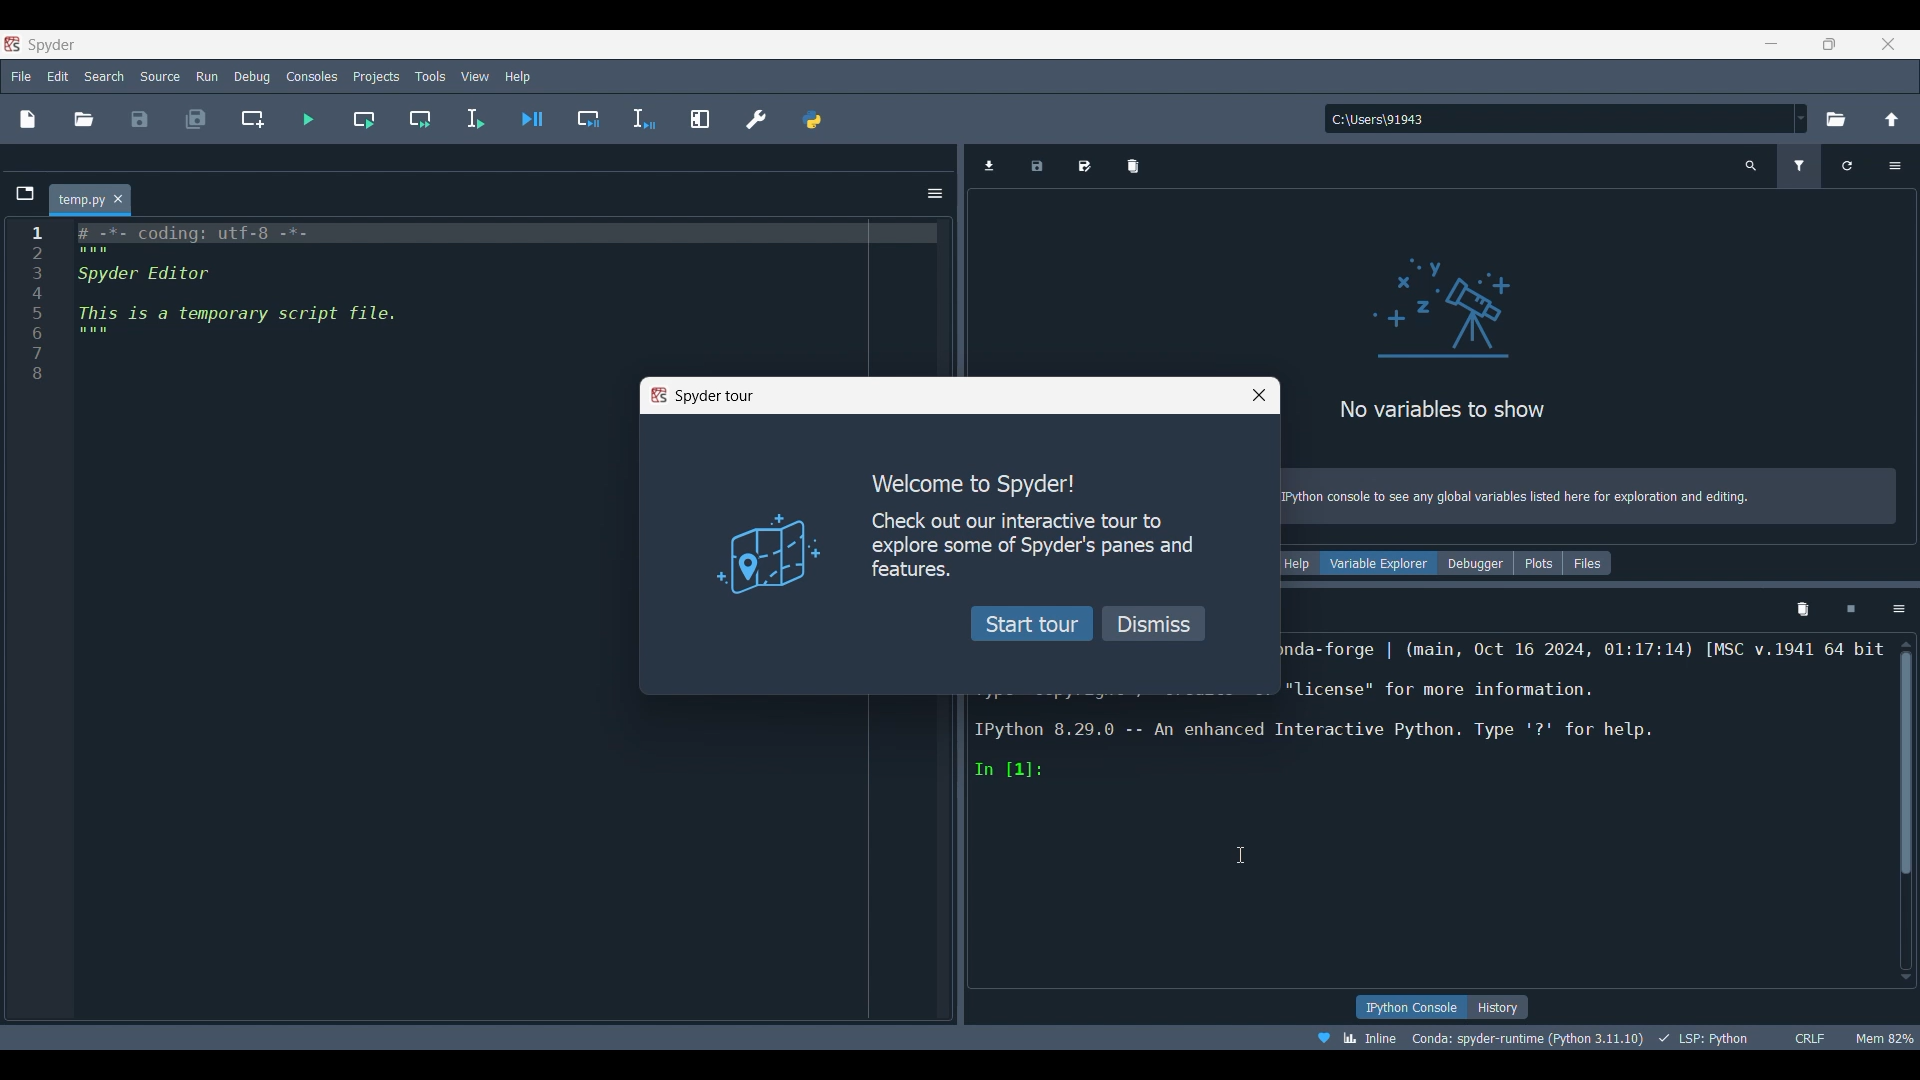 This screenshot has height=1080, width=1920. What do you see at coordinates (207, 77) in the screenshot?
I see `Run menu` at bounding box center [207, 77].